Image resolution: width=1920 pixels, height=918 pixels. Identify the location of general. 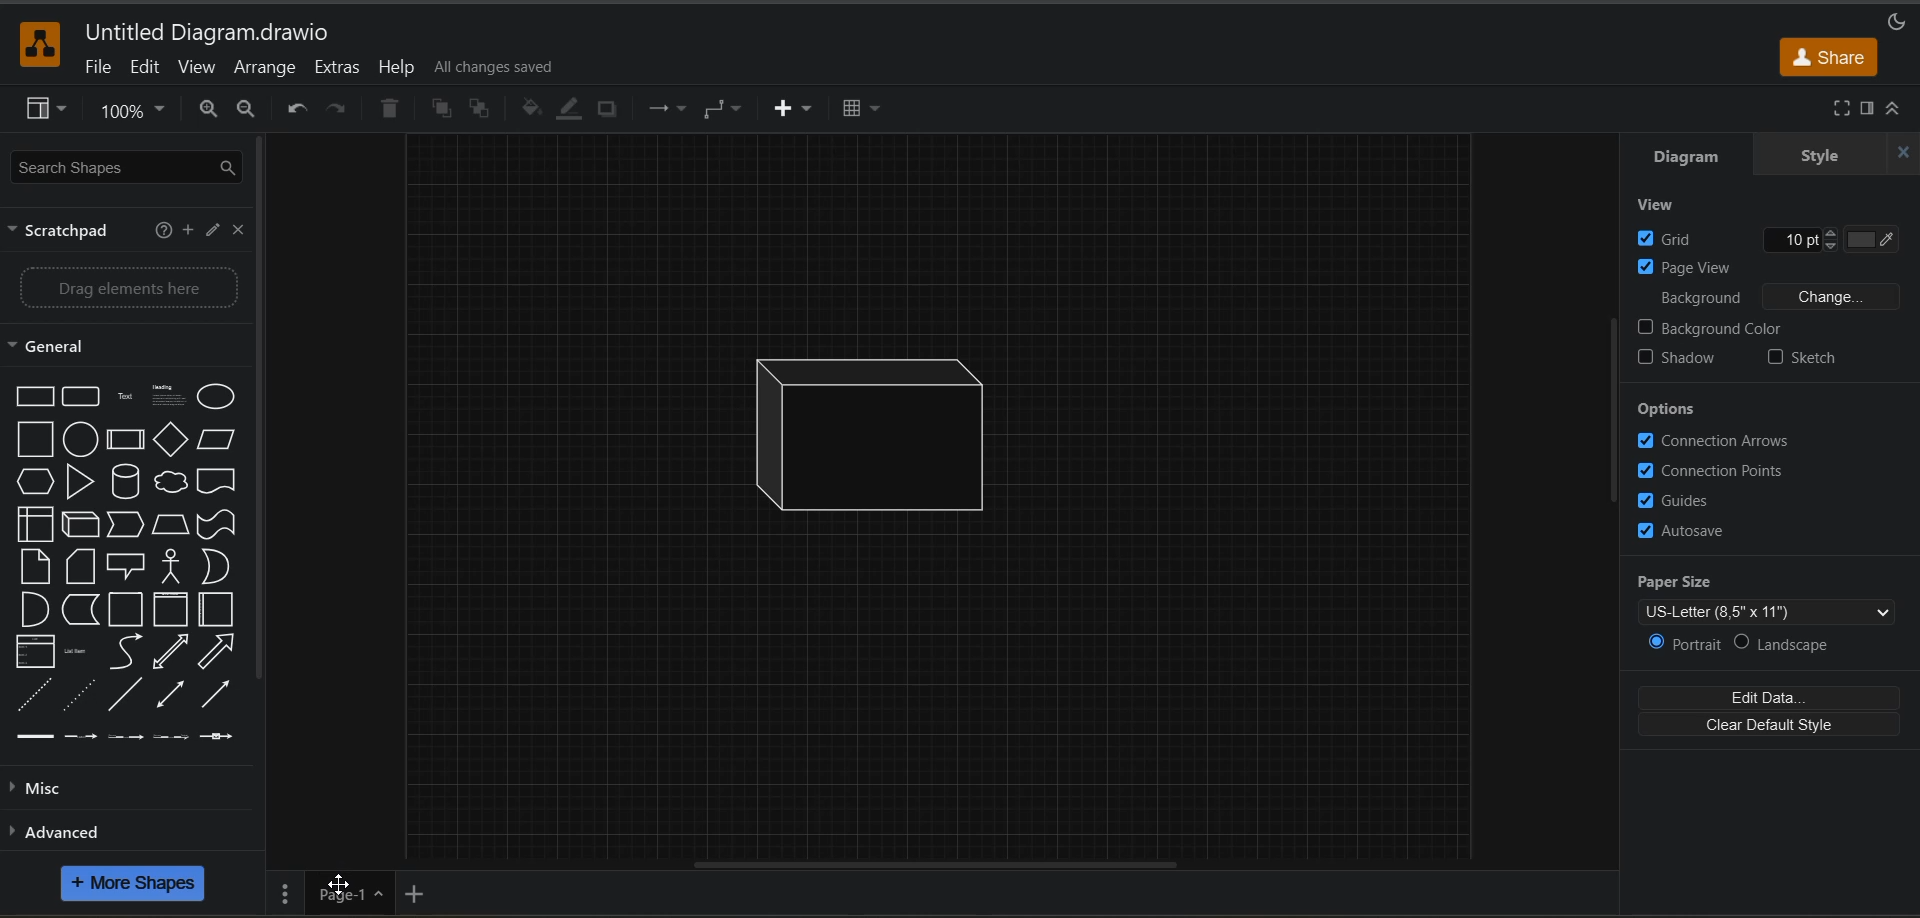
(67, 347).